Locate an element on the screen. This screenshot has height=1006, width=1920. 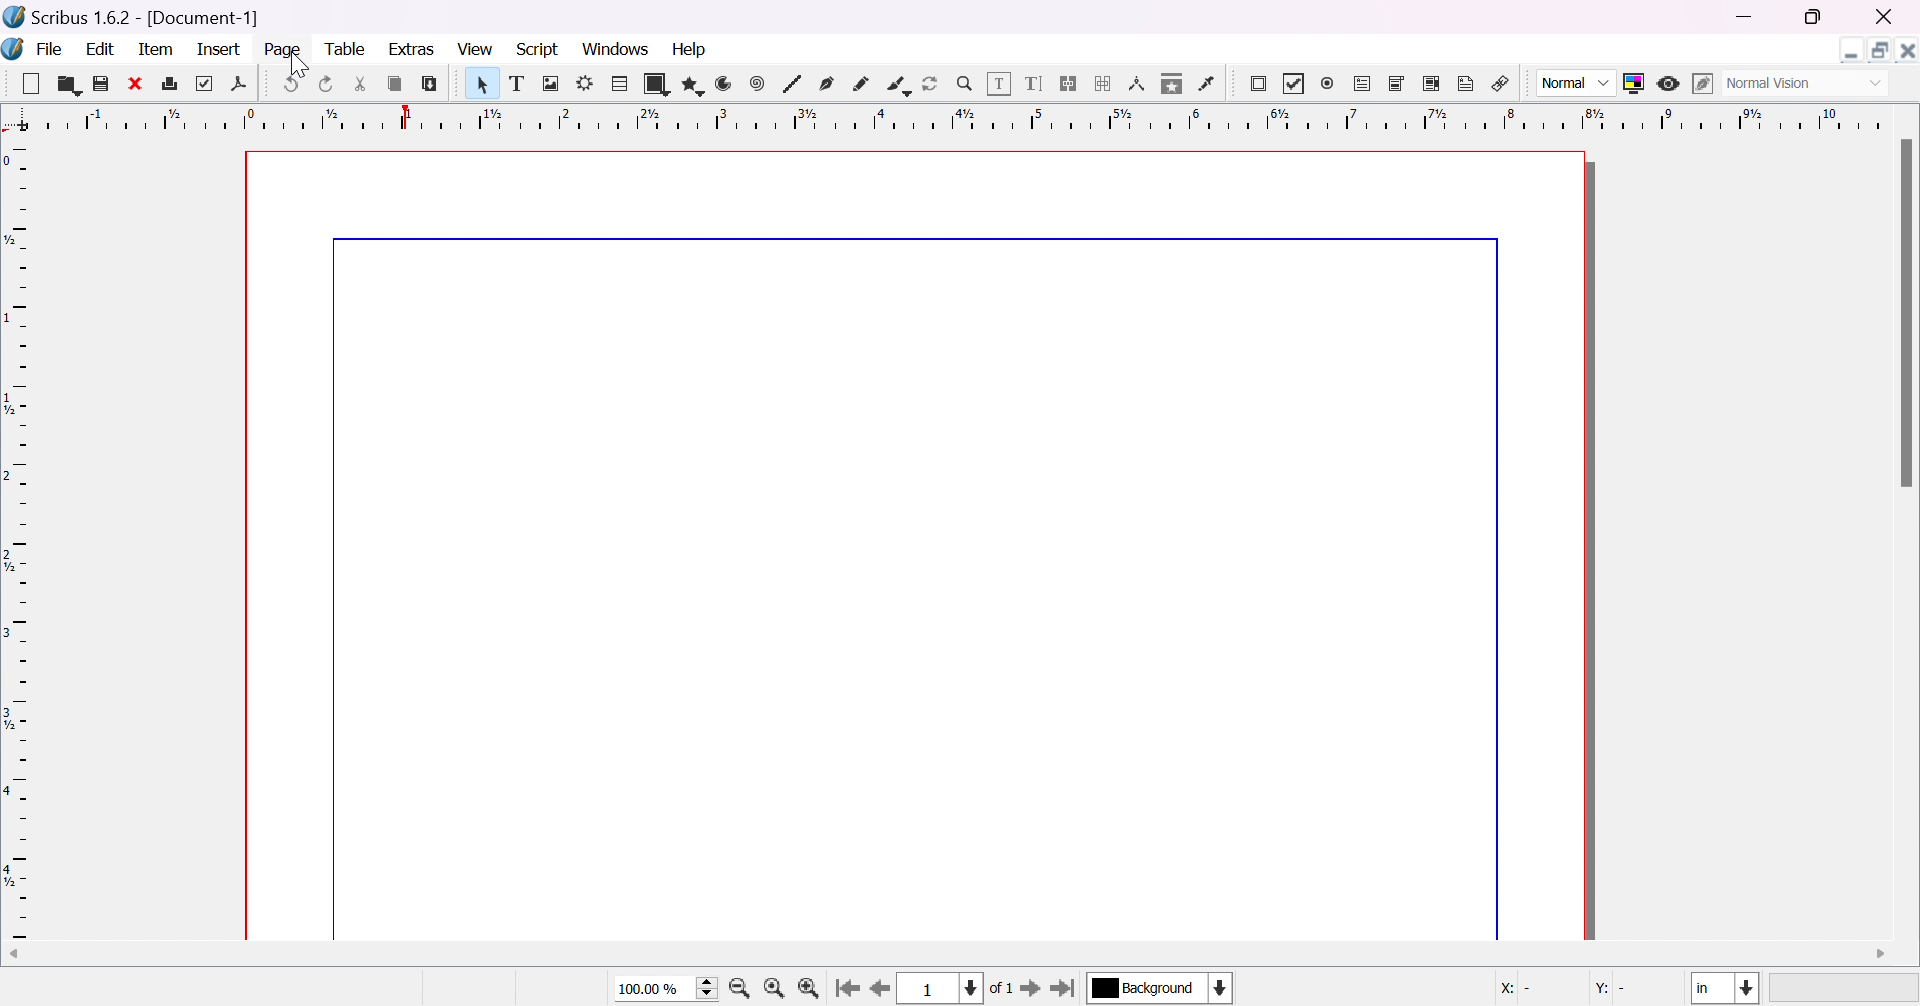
Restore down is located at coordinates (1882, 49).